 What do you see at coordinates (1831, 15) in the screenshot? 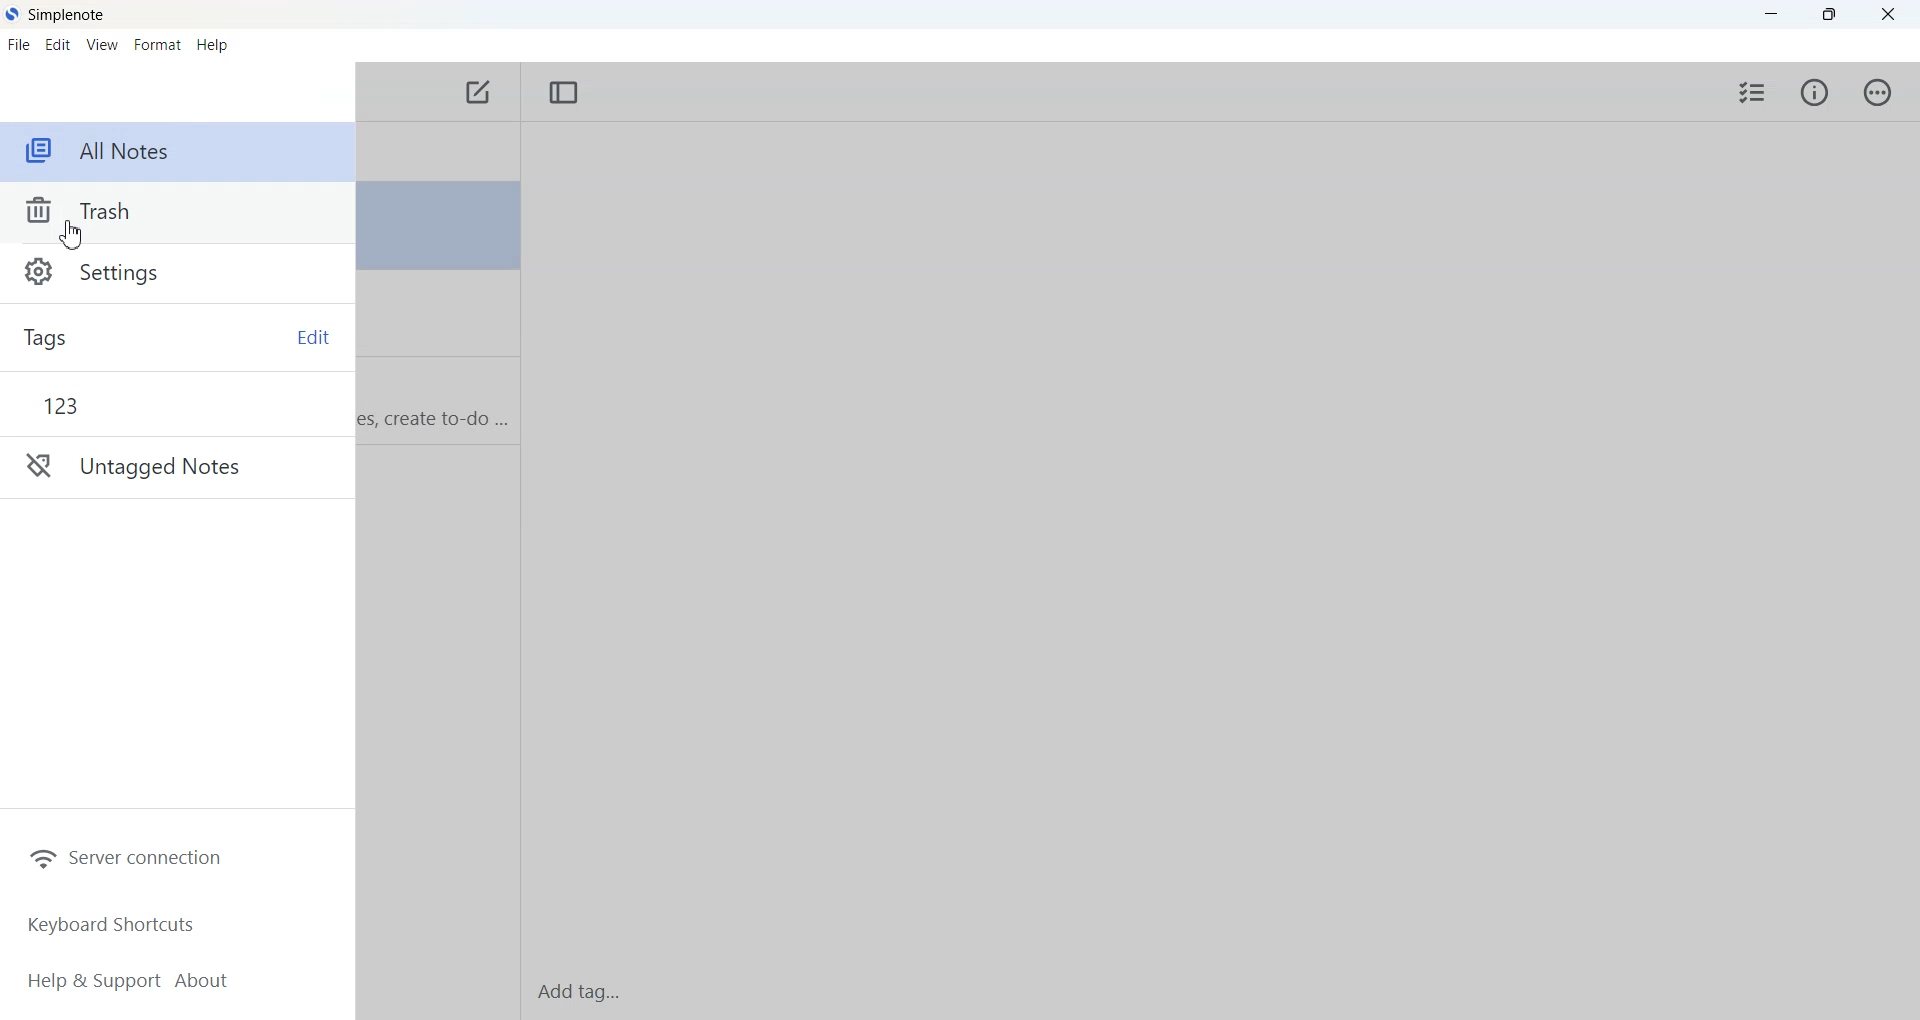
I see `Maximize` at bounding box center [1831, 15].